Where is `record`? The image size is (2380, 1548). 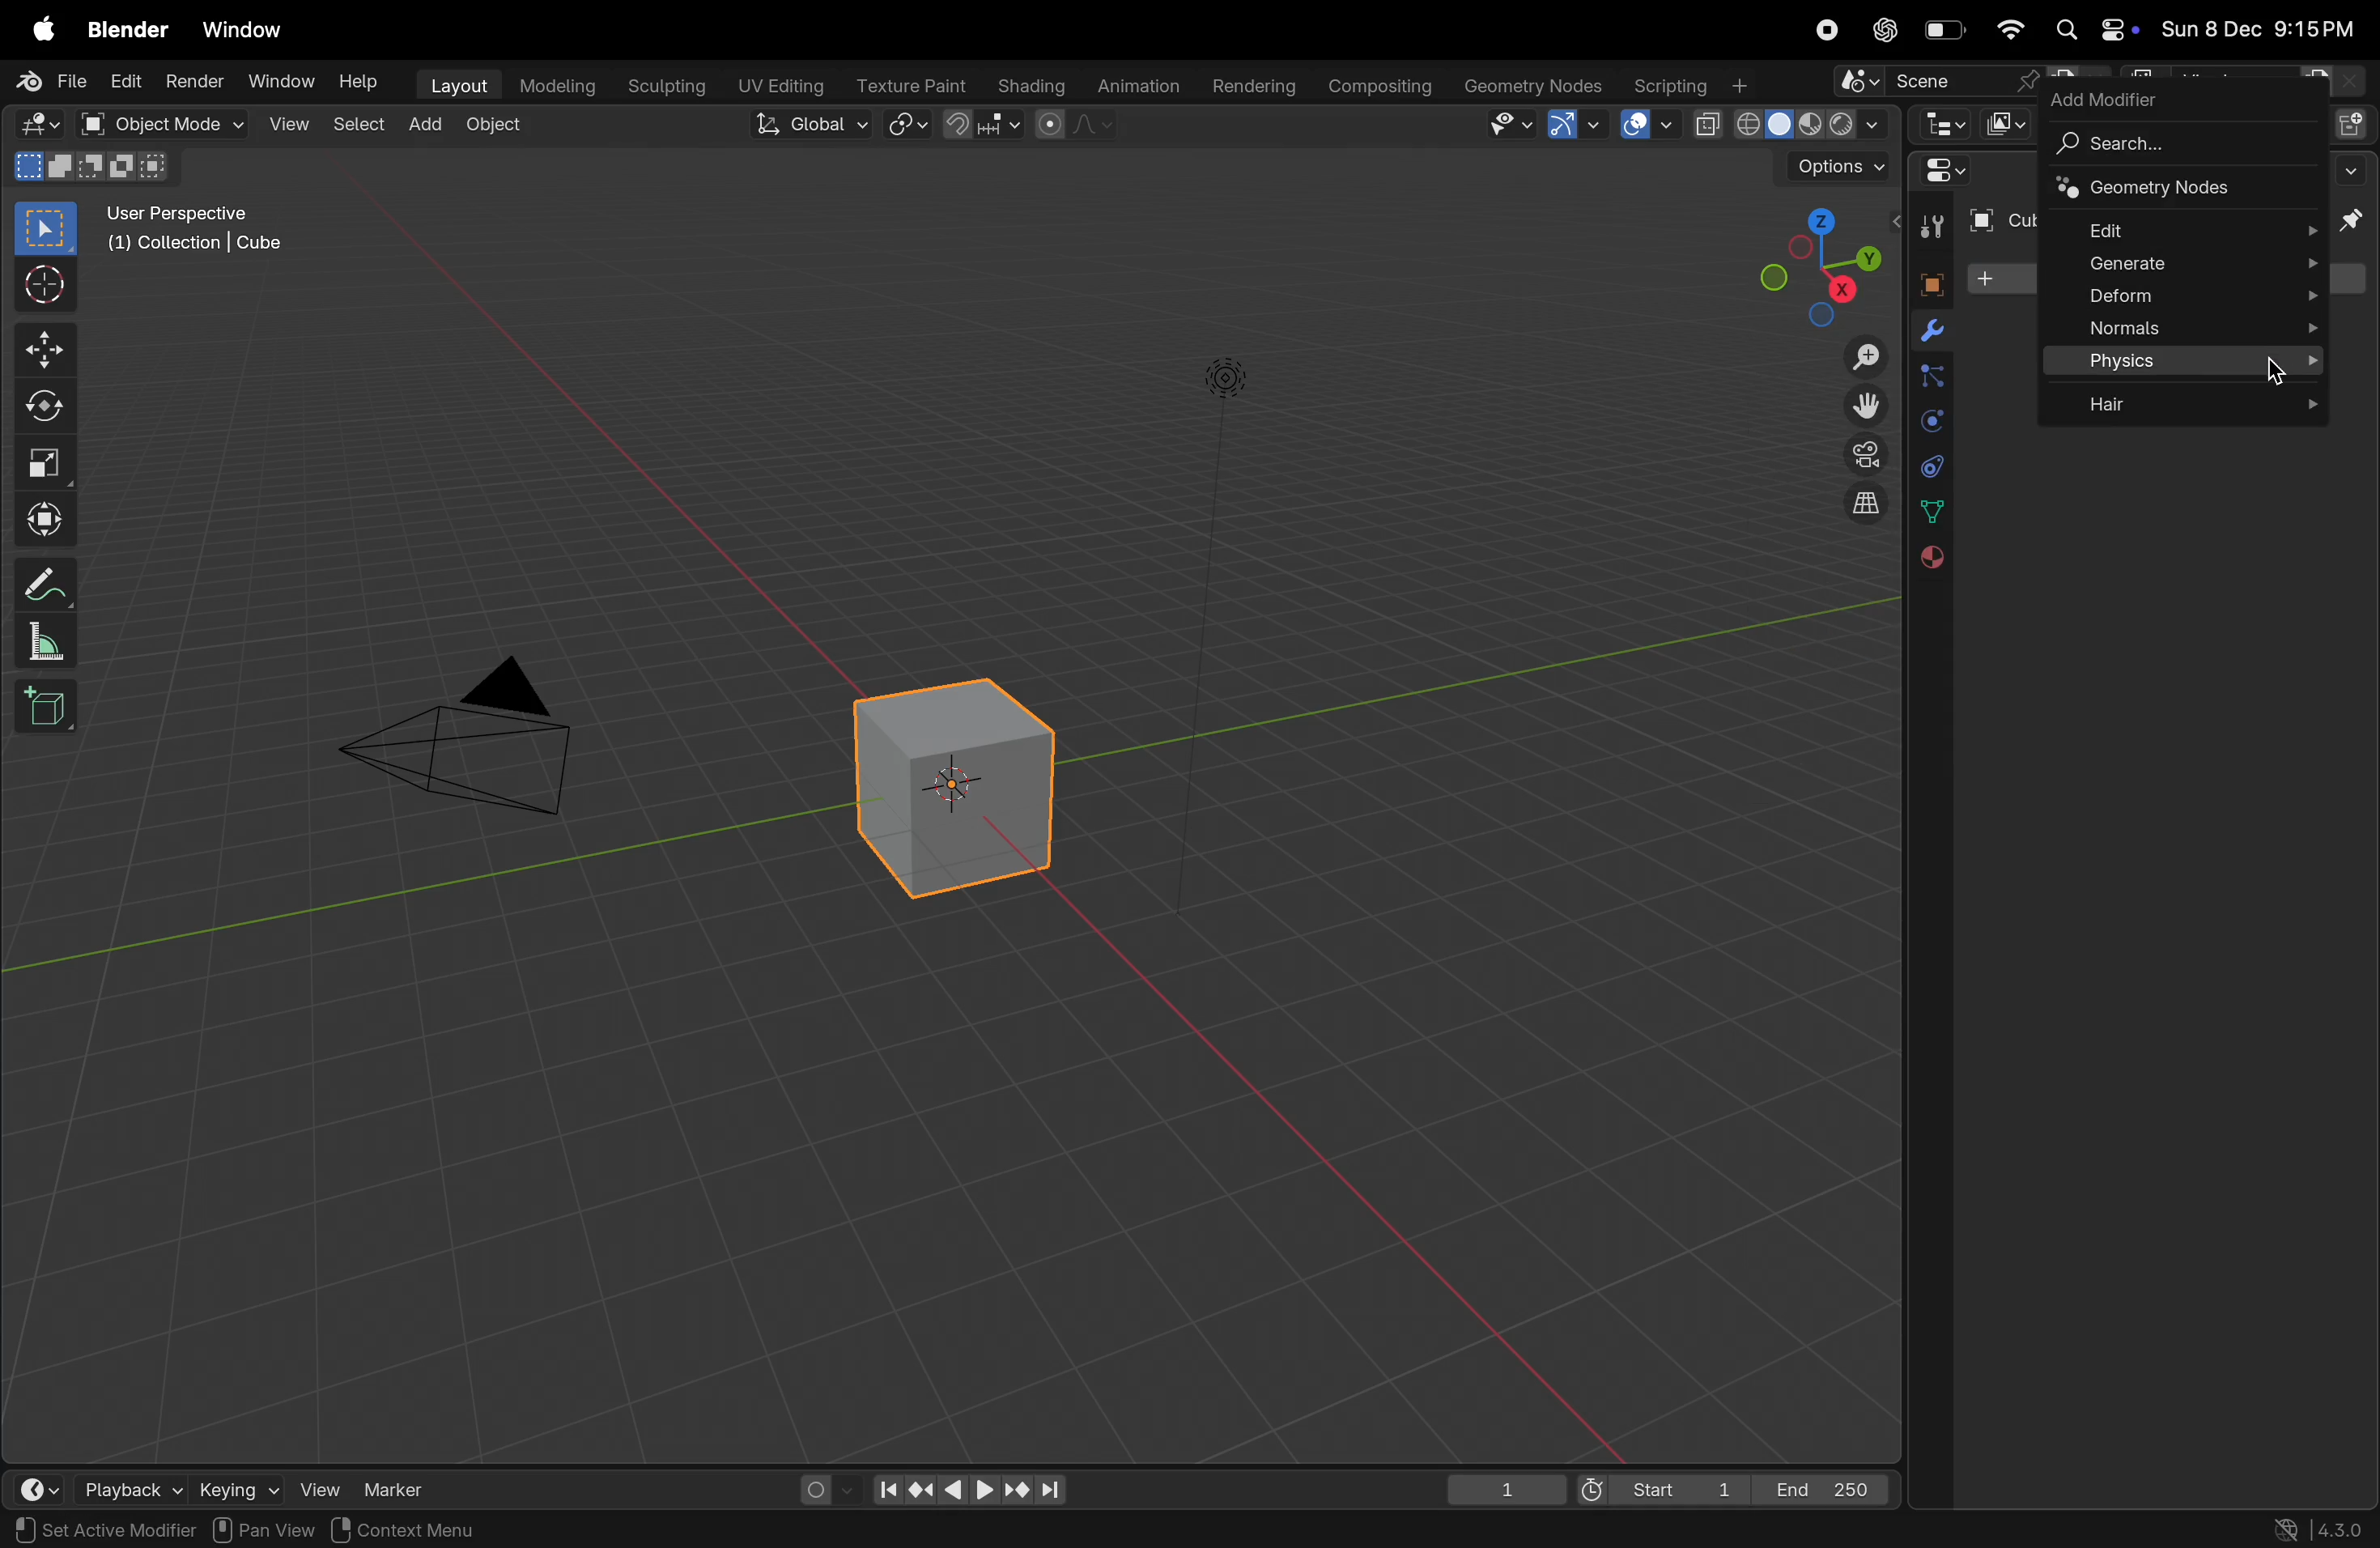 record is located at coordinates (1823, 30).